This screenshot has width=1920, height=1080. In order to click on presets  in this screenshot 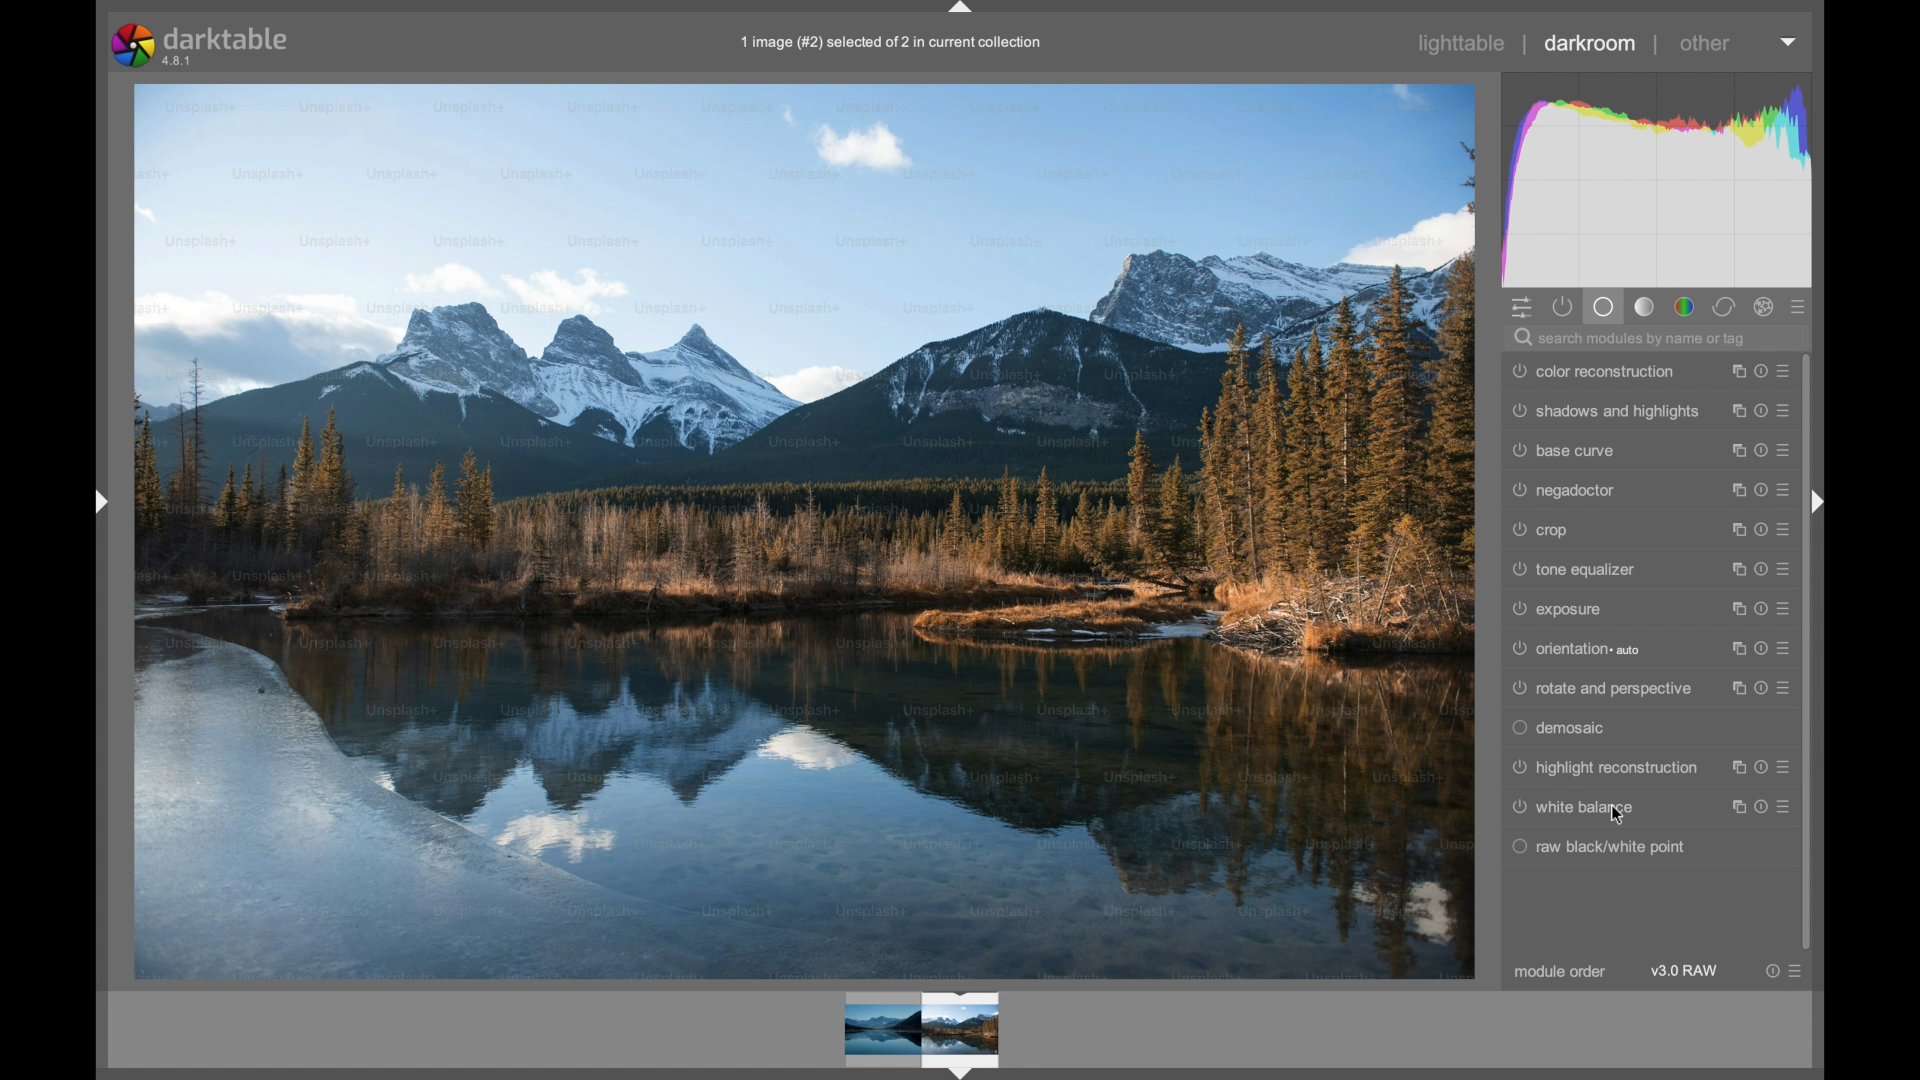, I will do `click(1784, 608)`.